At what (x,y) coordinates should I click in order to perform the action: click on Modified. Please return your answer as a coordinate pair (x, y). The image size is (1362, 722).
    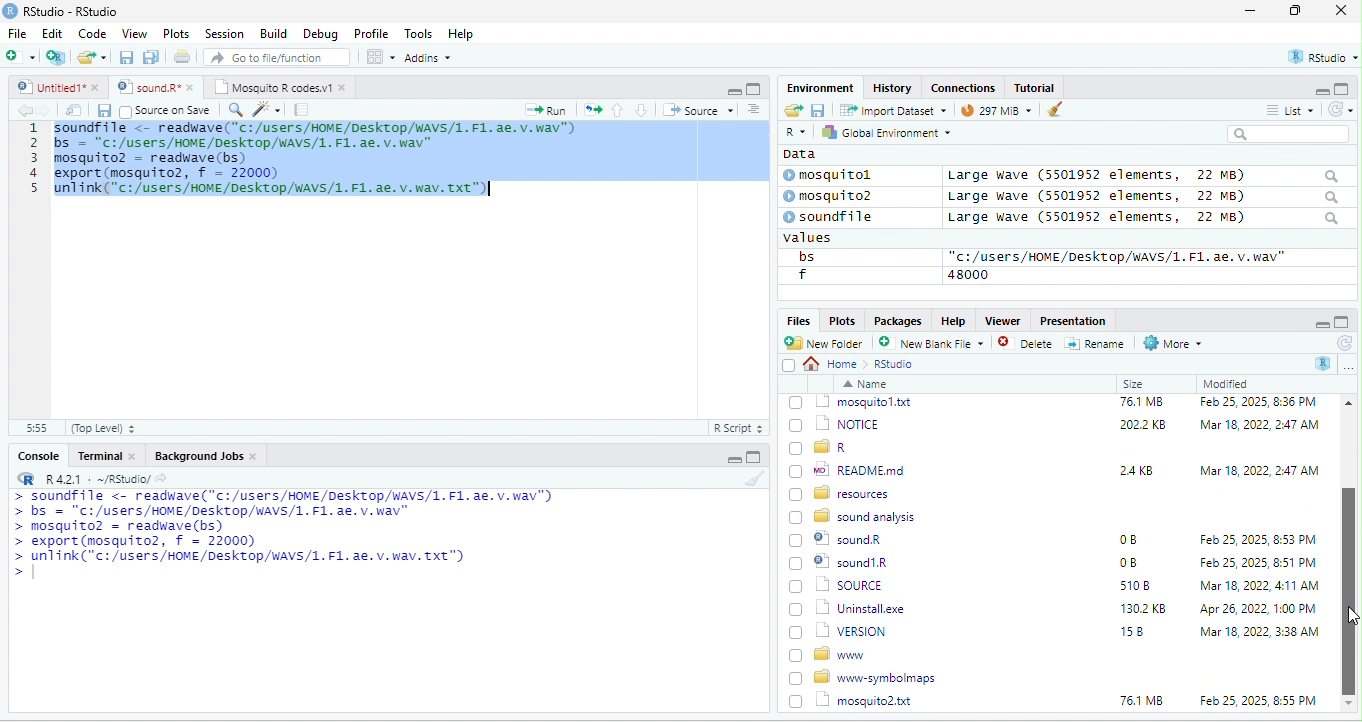
    Looking at the image, I should click on (1227, 384).